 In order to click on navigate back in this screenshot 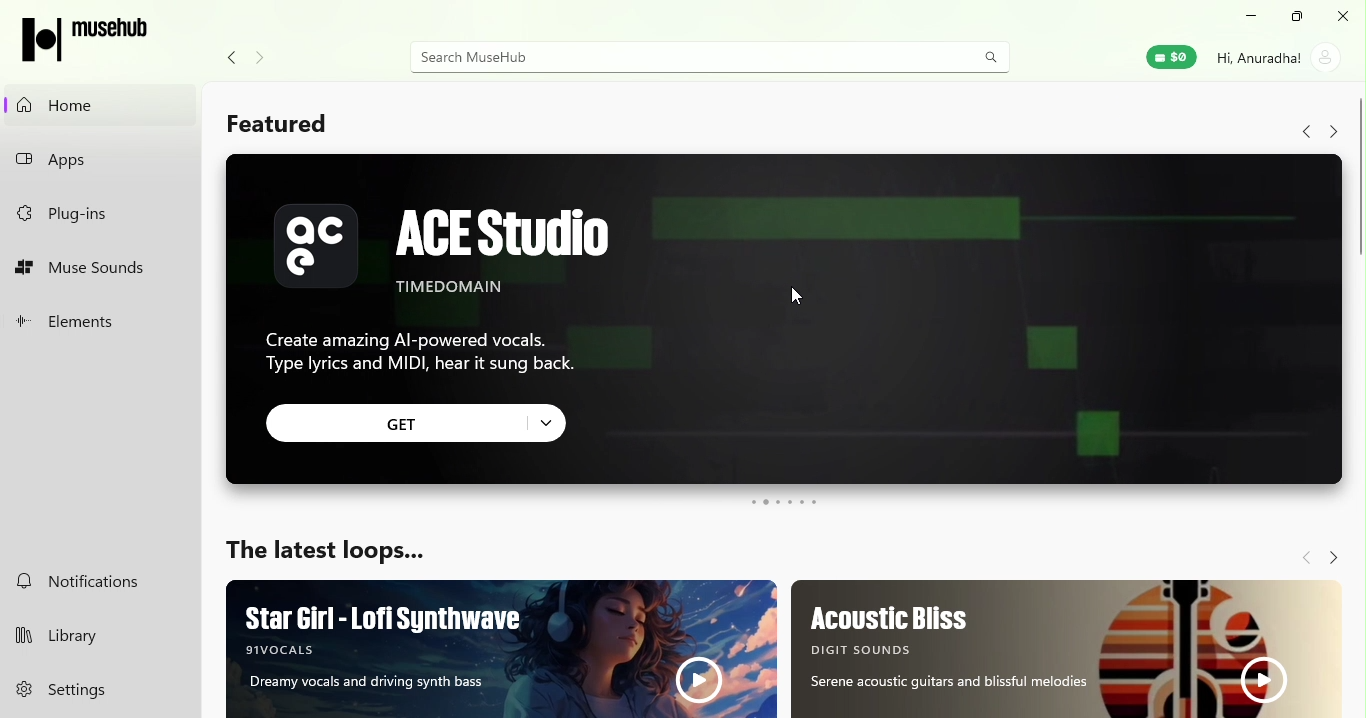, I will do `click(232, 55)`.